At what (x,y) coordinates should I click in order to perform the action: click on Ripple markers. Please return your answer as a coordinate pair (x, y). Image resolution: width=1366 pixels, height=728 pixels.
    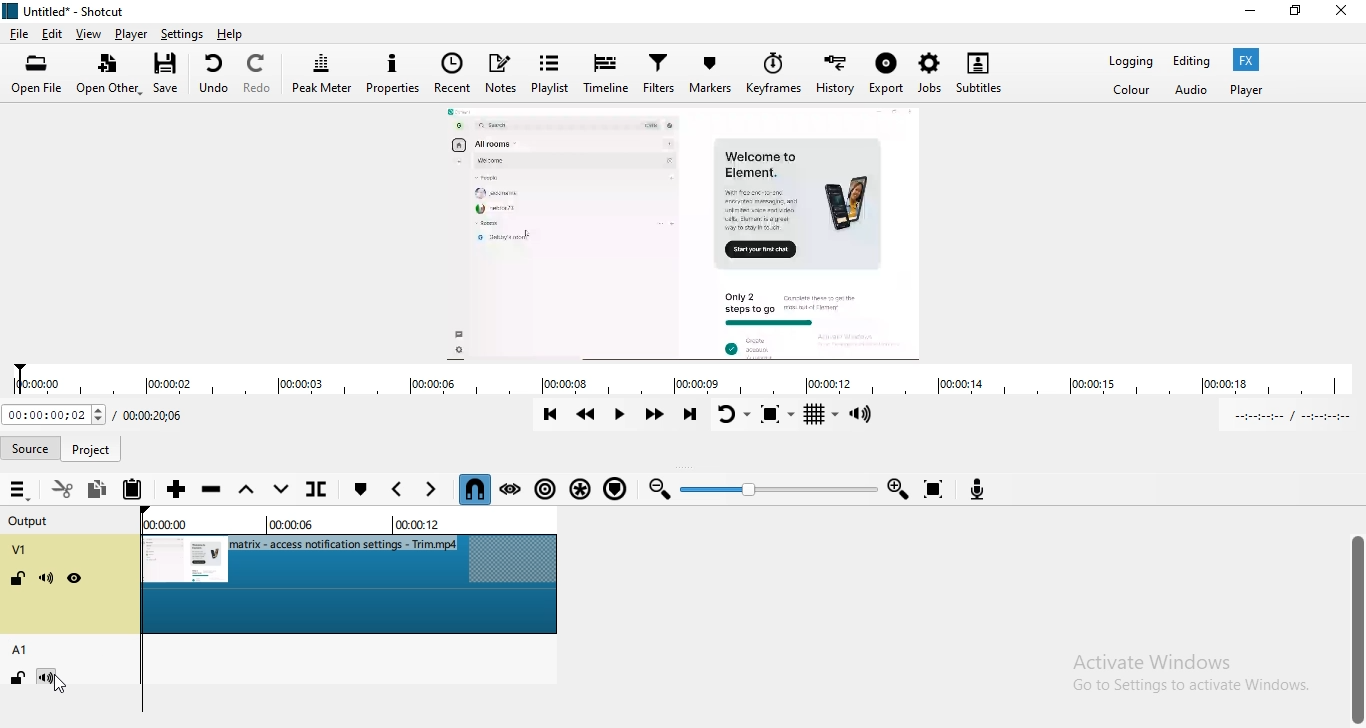
    Looking at the image, I should click on (615, 487).